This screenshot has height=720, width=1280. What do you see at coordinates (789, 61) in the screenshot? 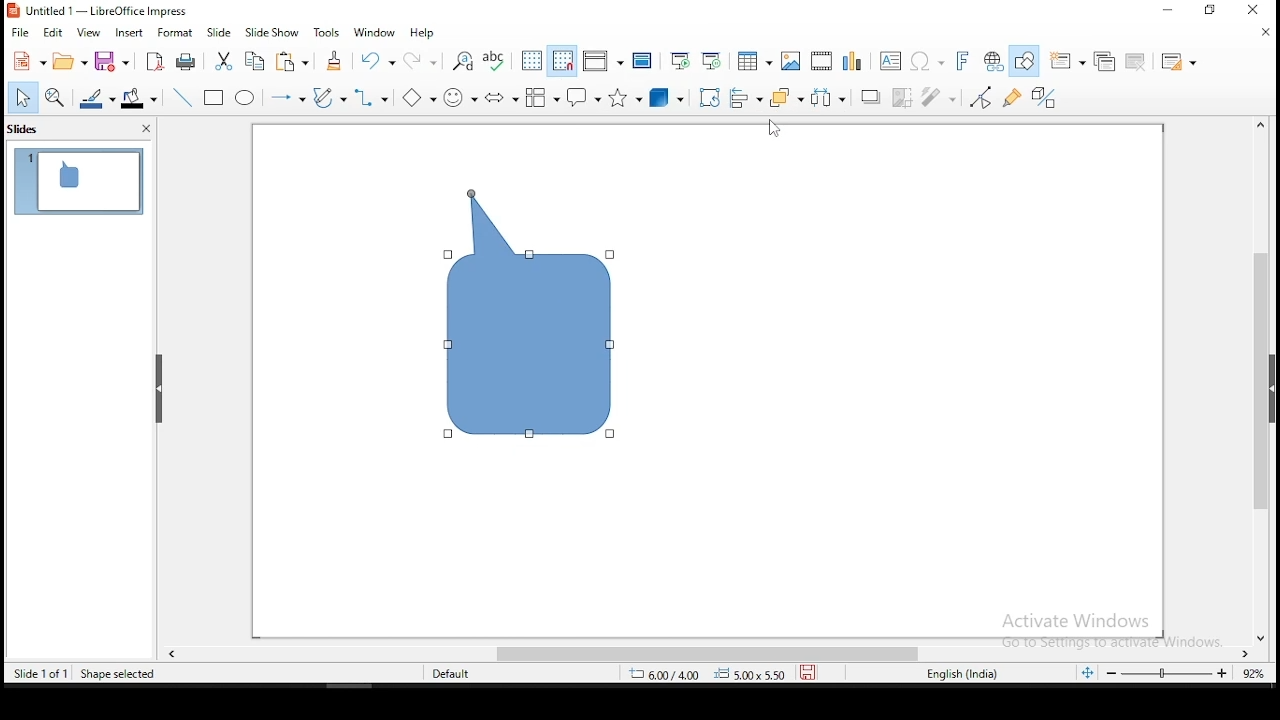
I see `image` at bounding box center [789, 61].